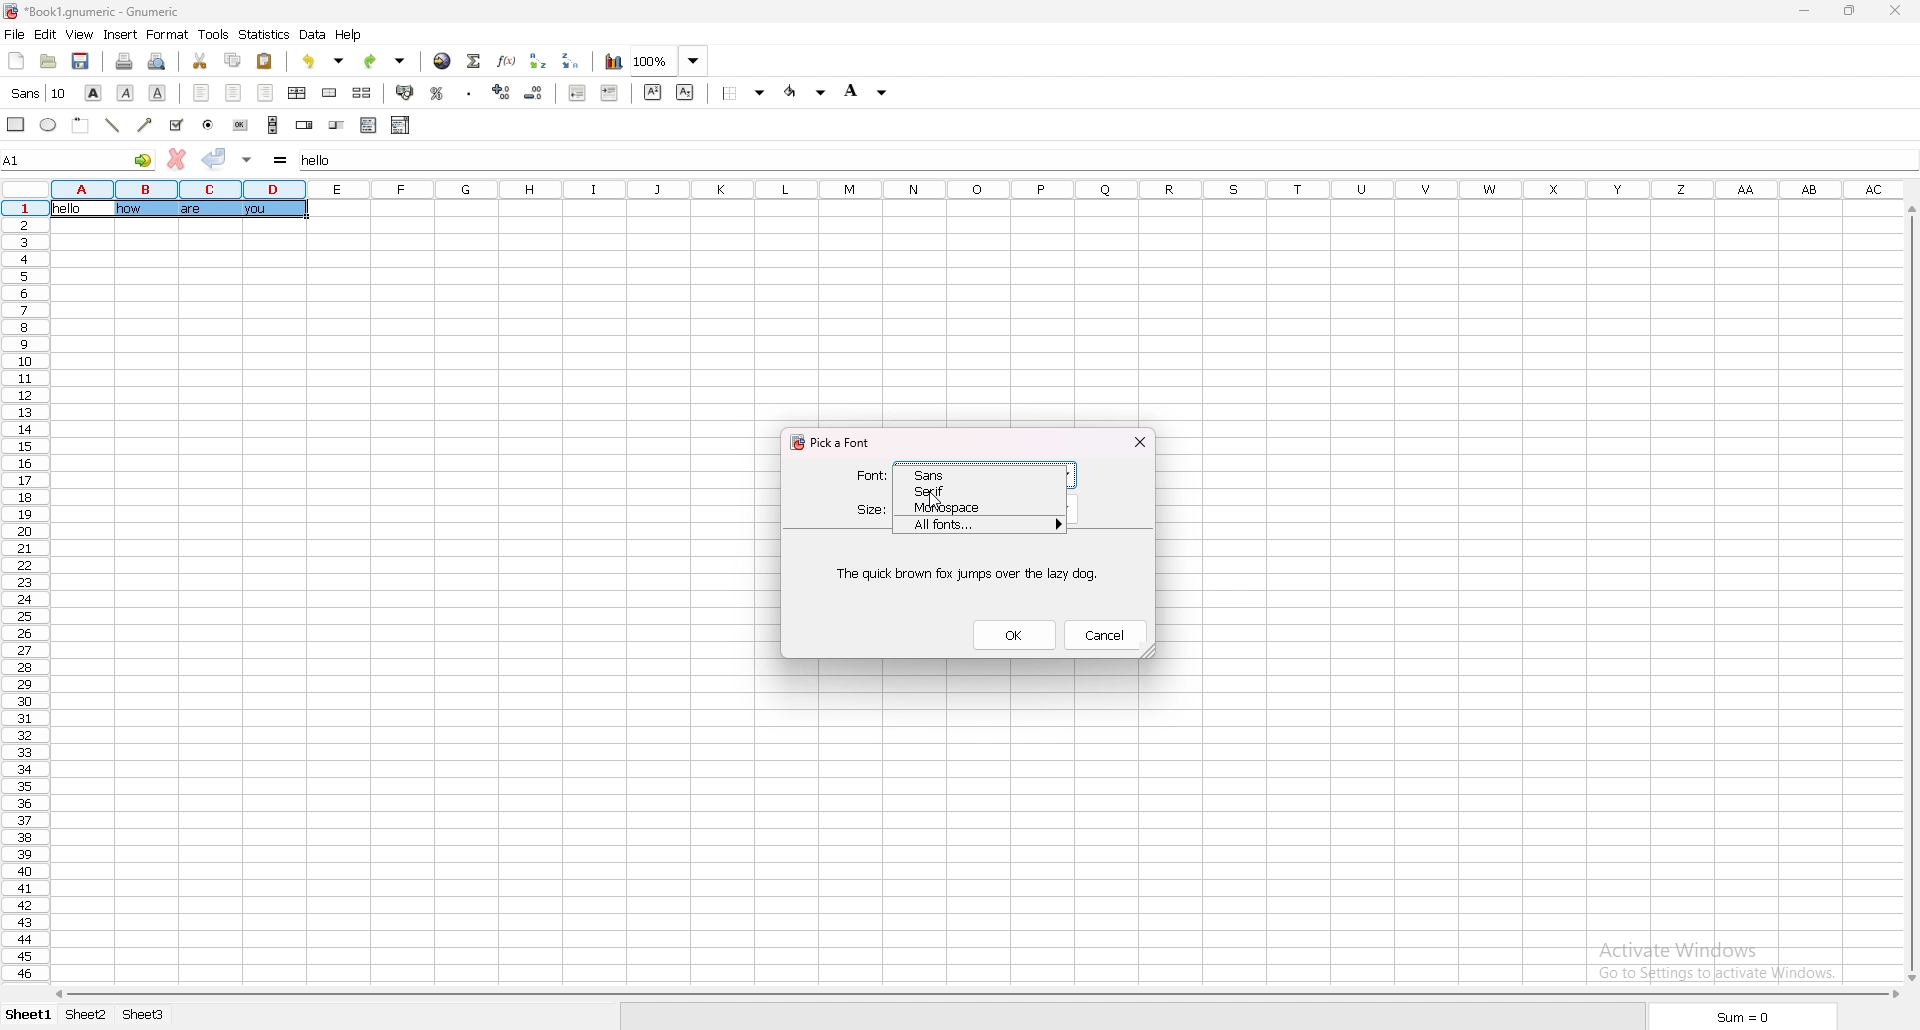 This screenshot has height=1030, width=1920. Describe the element at coordinates (1015, 634) in the screenshot. I see `ok` at that location.